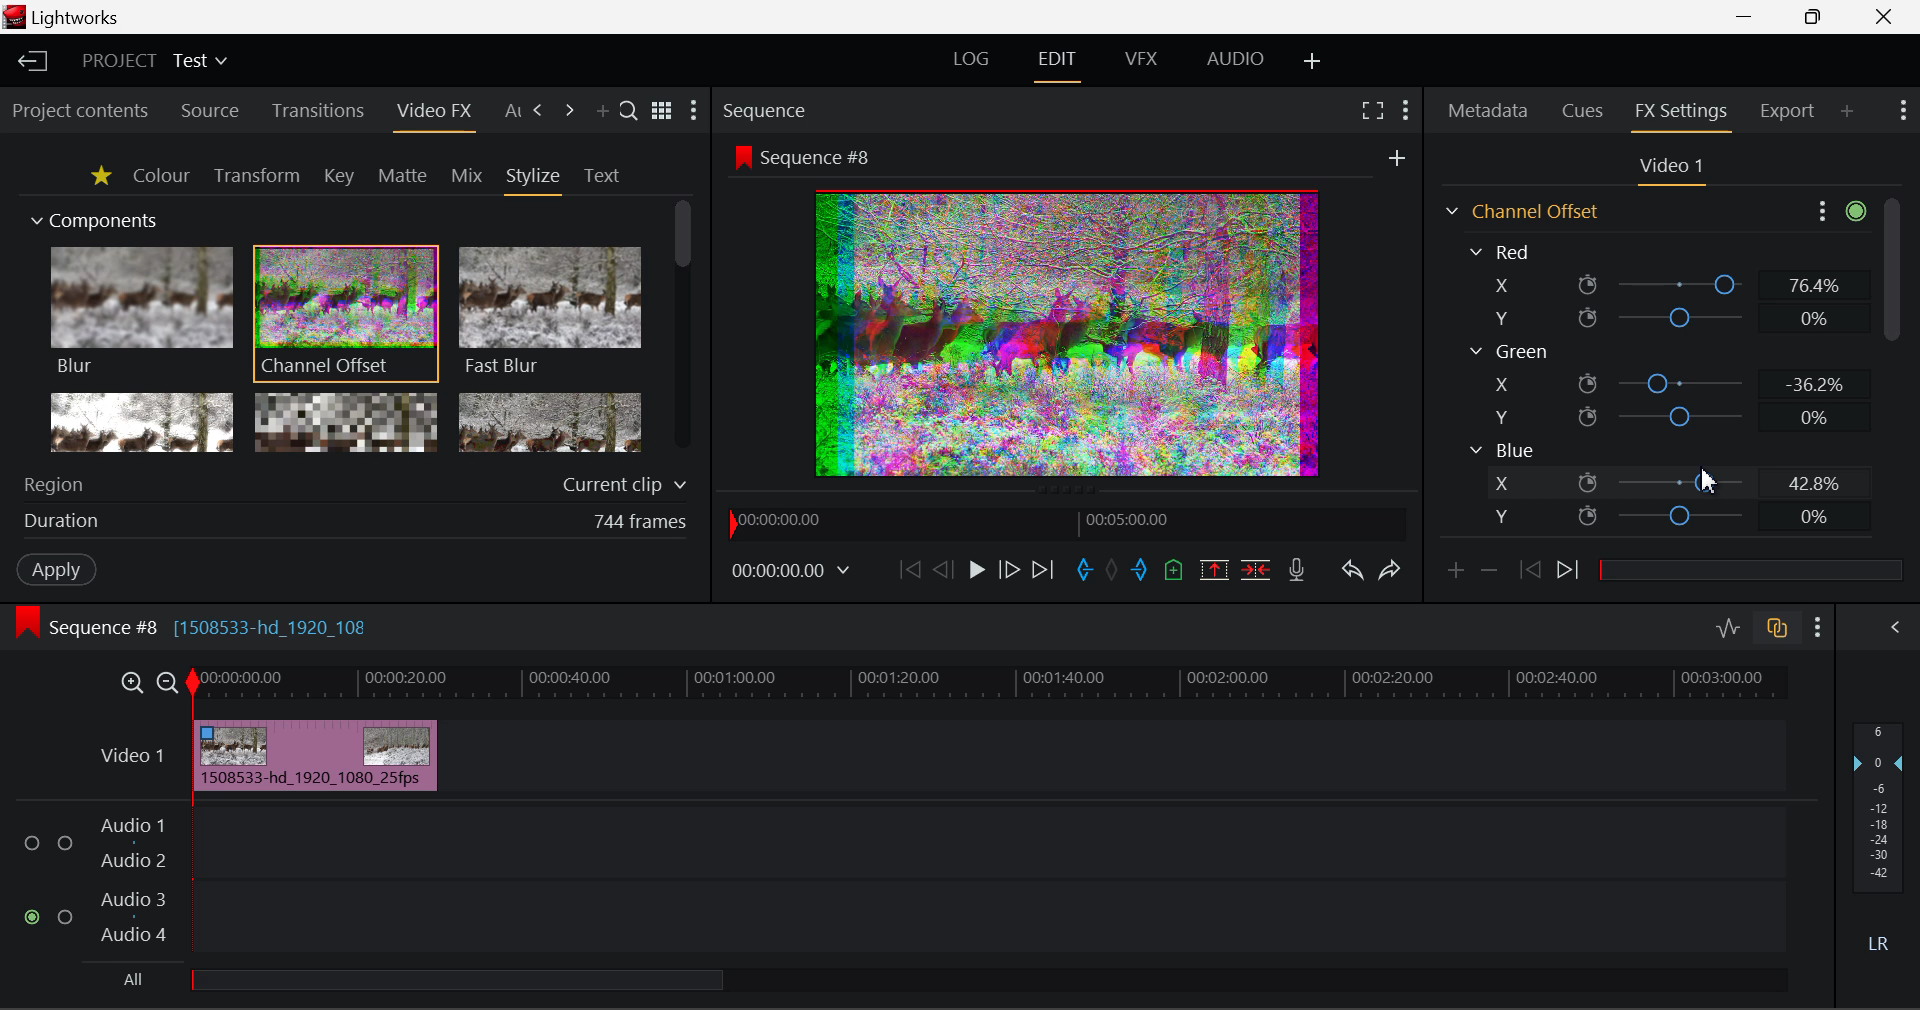  Describe the element at coordinates (551, 312) in the screenshot. I see `Fast Blur` at that location.